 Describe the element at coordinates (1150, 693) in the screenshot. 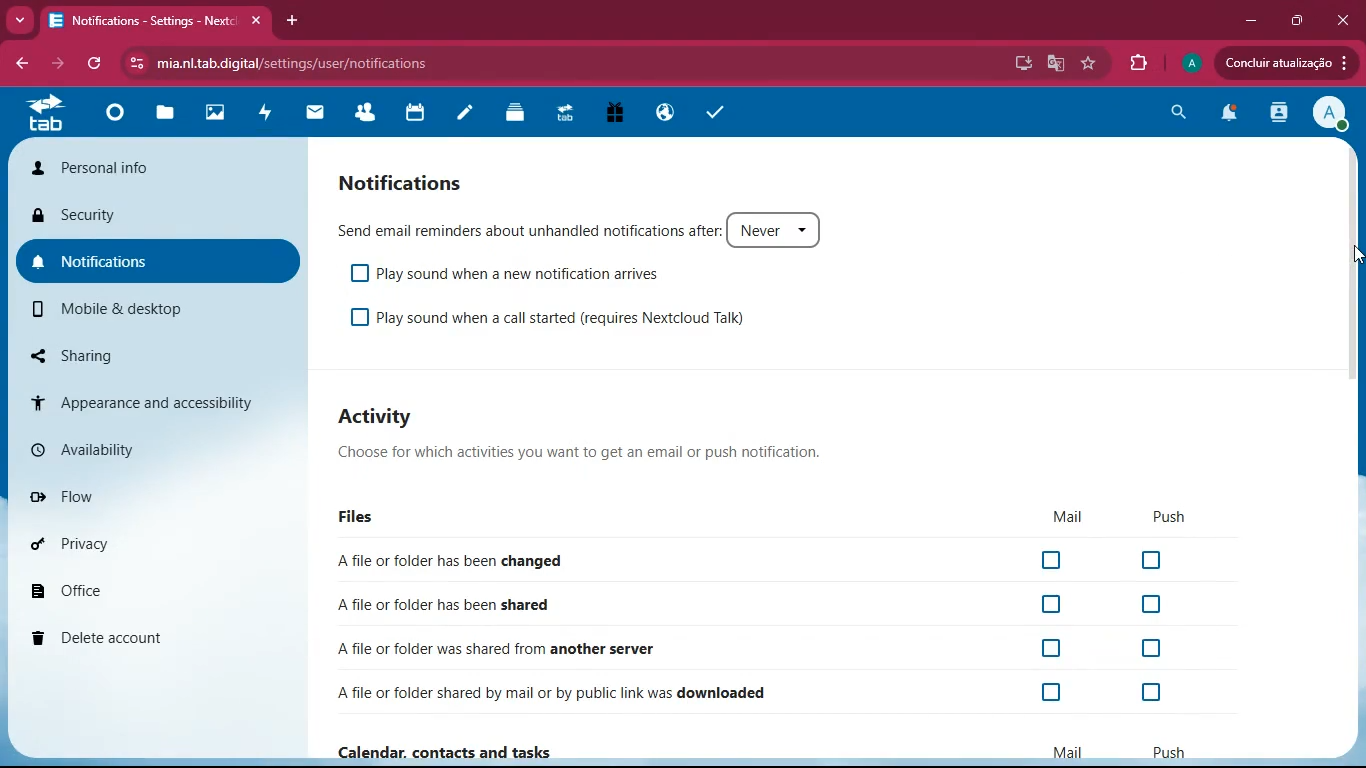

I see `Checkbox` at that location.